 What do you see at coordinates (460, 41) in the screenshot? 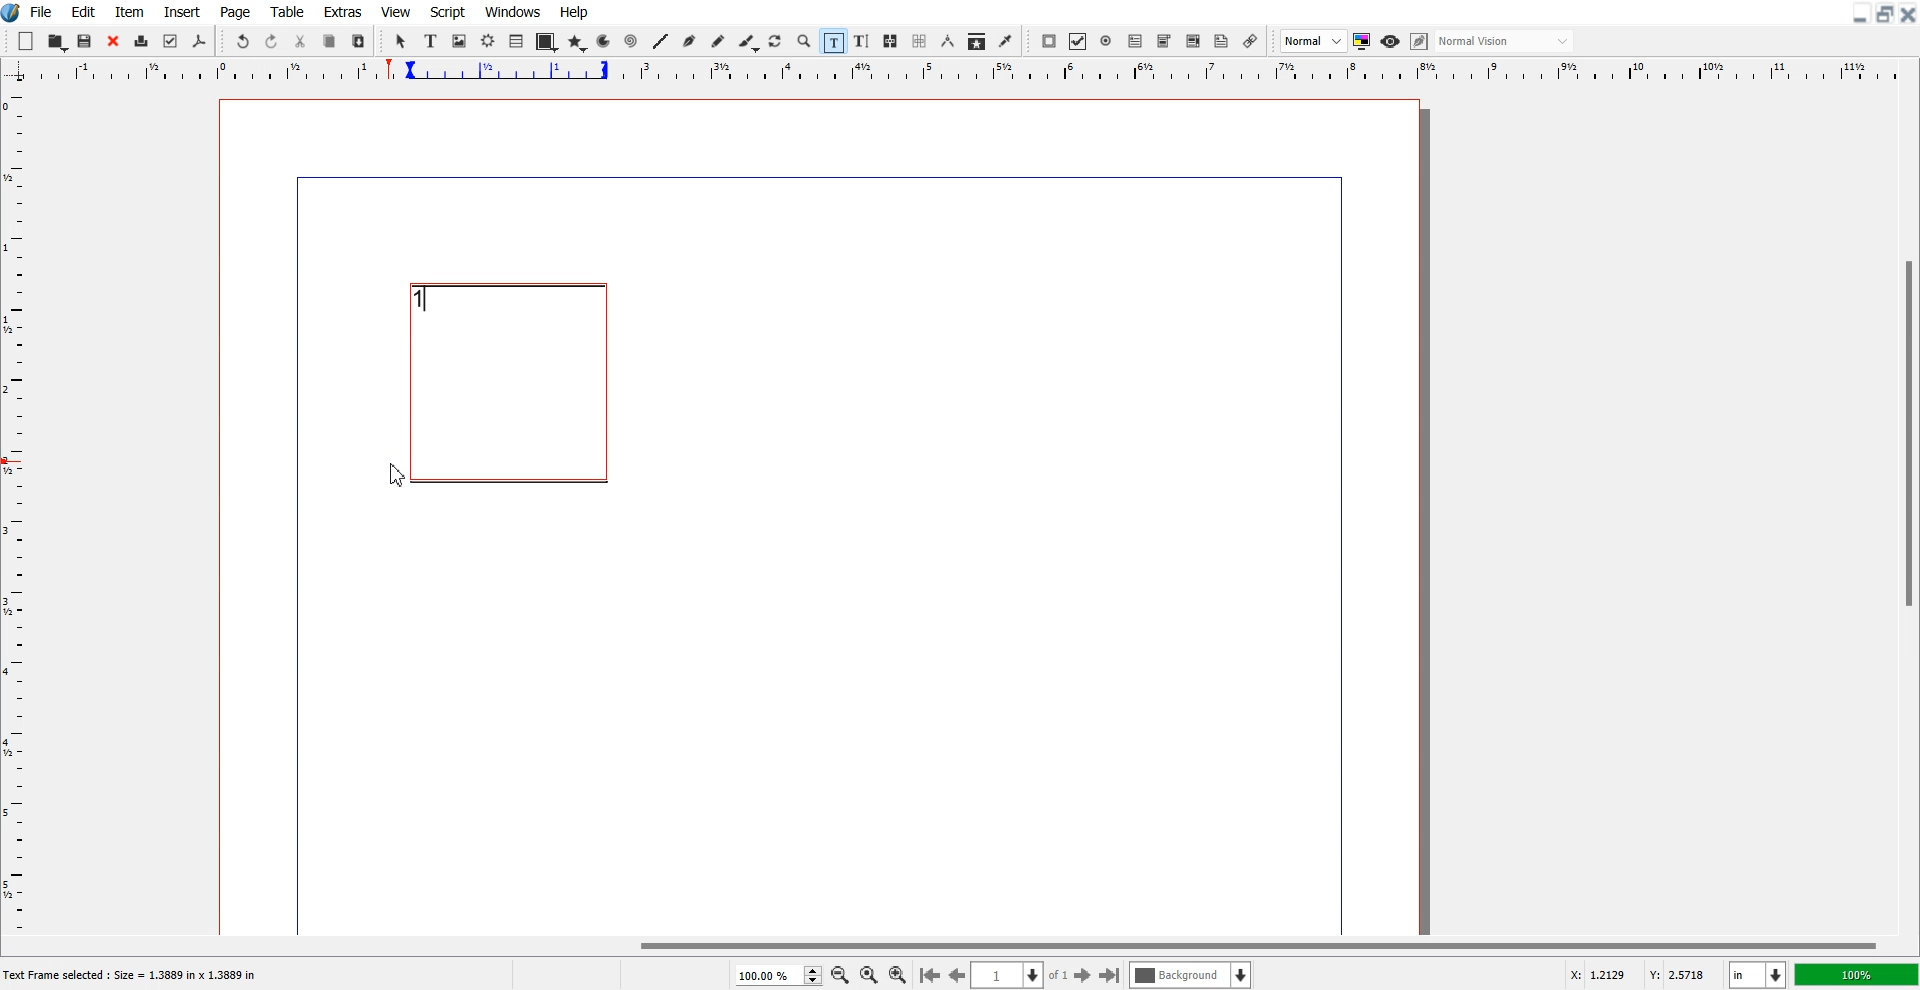
I see `Image Frame` at bounding box center [460, 41].